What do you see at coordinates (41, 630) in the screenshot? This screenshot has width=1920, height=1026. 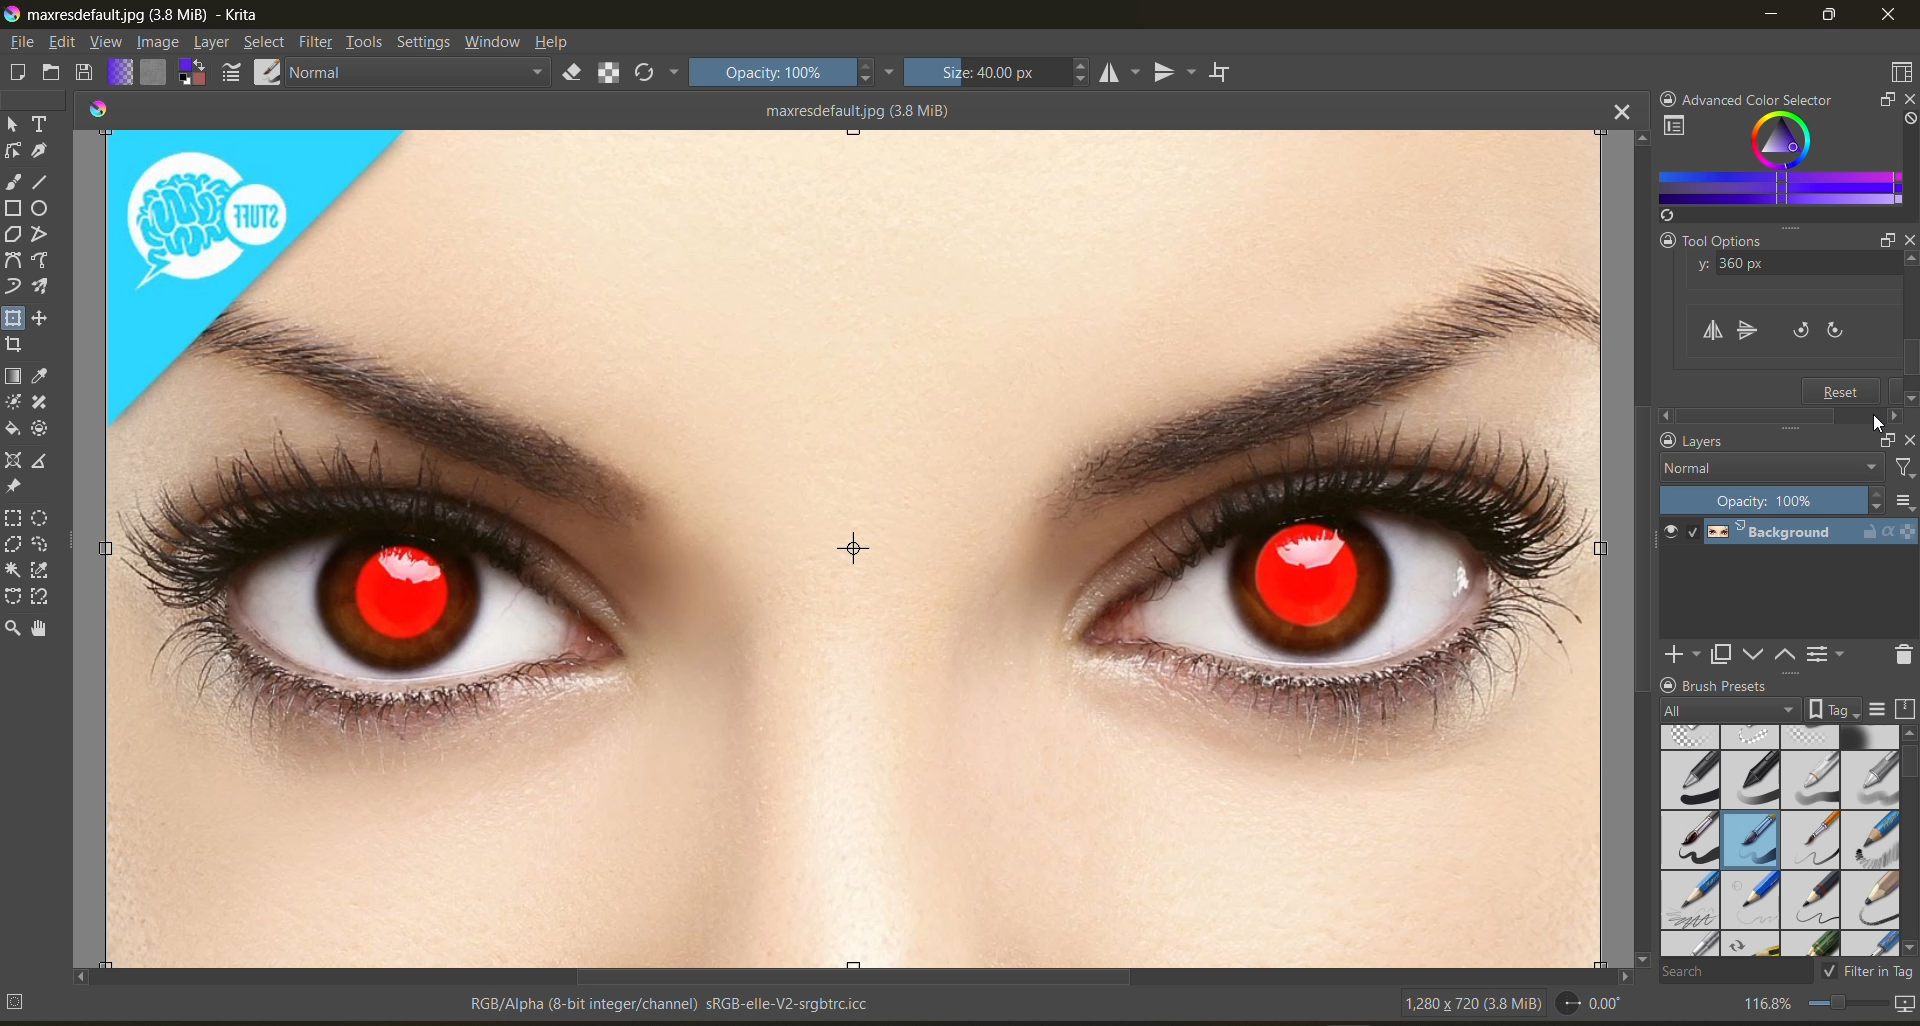 I see `tool` at bounding box center [41, 630].